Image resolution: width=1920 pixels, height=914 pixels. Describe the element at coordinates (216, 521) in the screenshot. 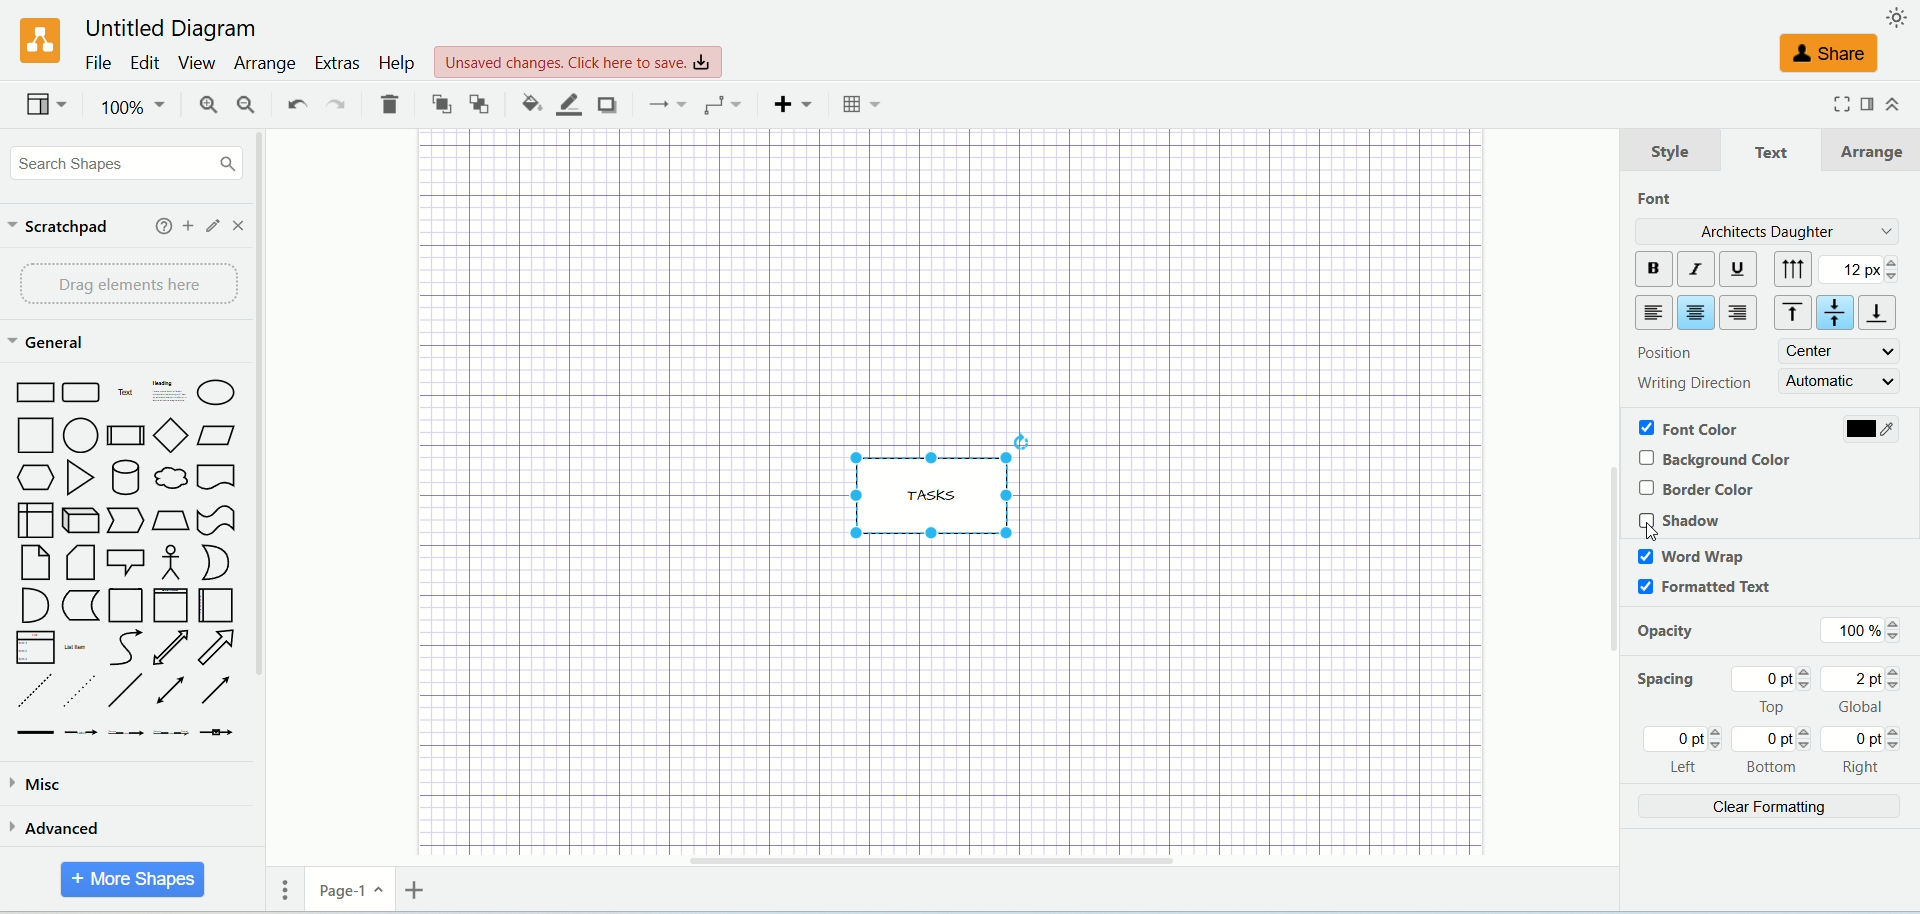

I see `Tape` at that location.